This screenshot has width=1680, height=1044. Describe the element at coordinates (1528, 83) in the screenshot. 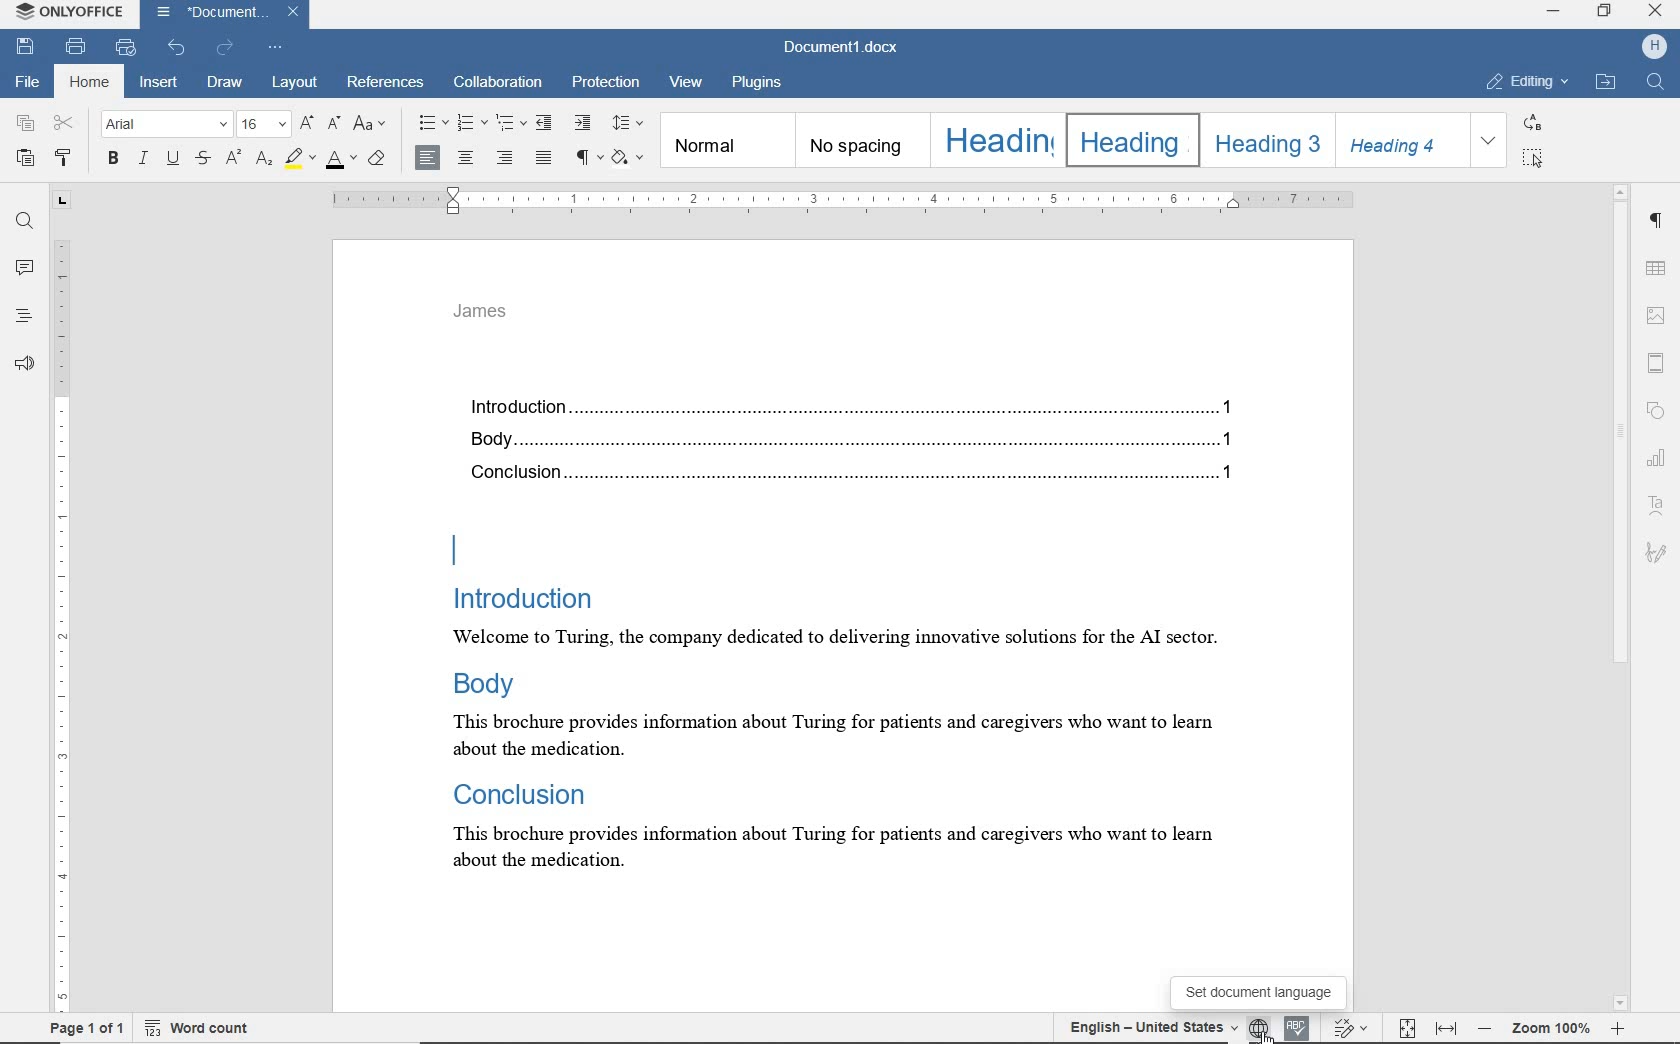

I see `EDITING` at that location.